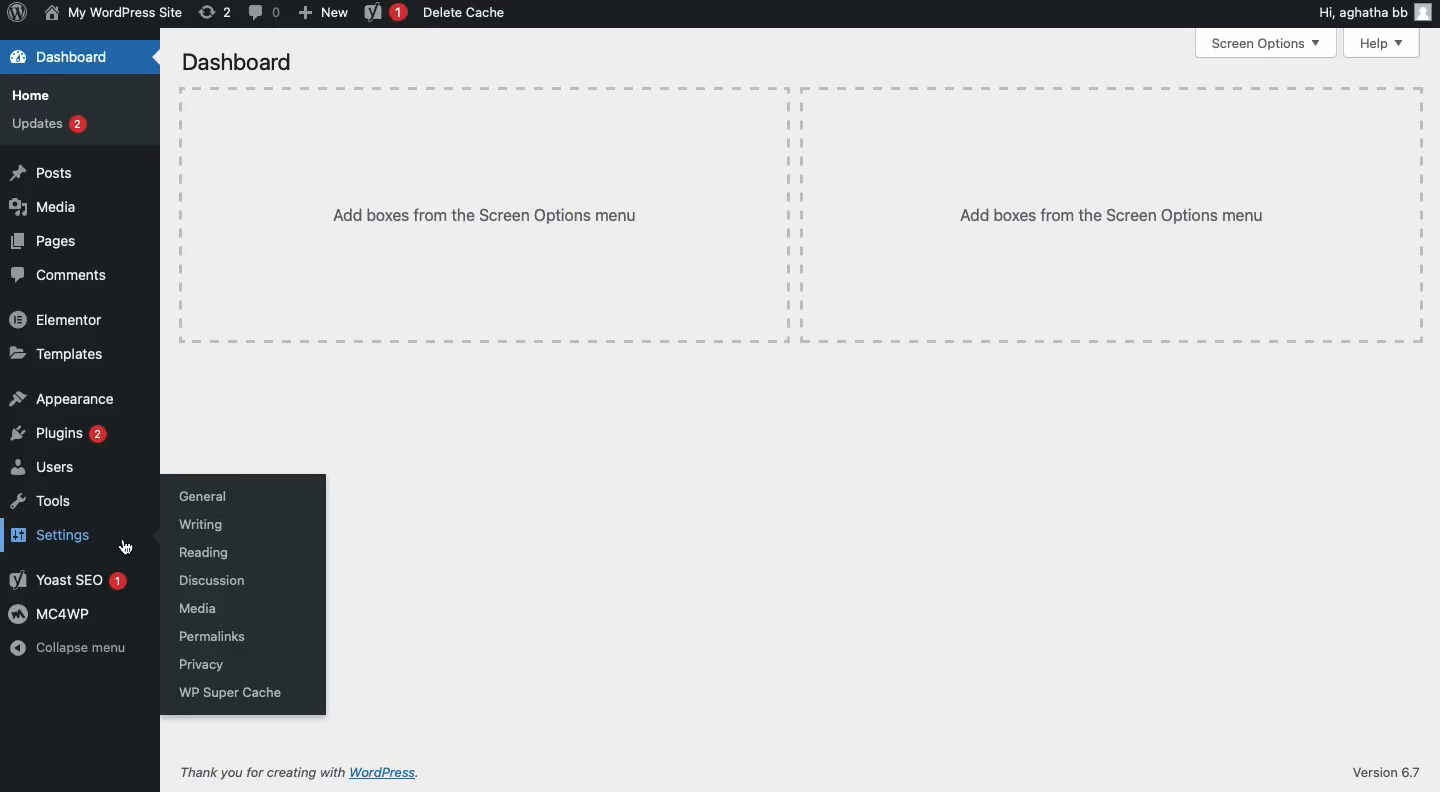  Describe the element at coordinates (66, 579) in the screenshot. I see `Yoast` at that location.